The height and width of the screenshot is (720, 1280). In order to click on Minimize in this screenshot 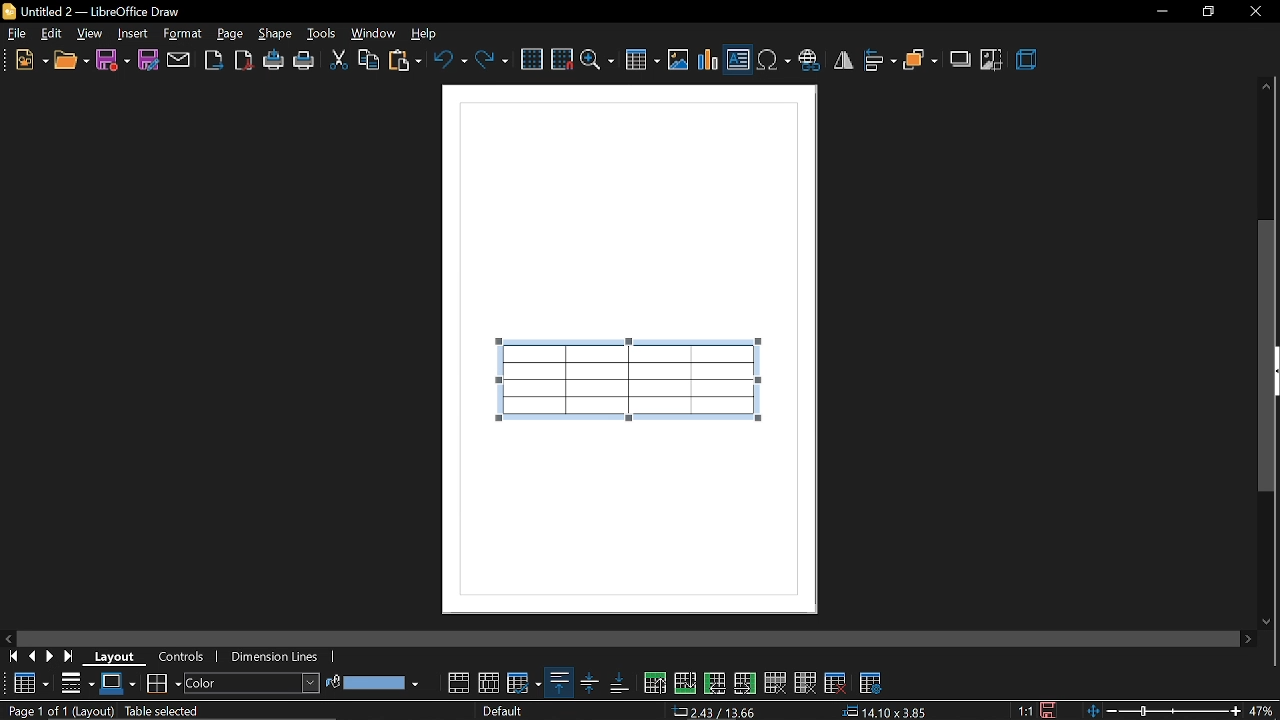, I will do `click(1157, 12)`.